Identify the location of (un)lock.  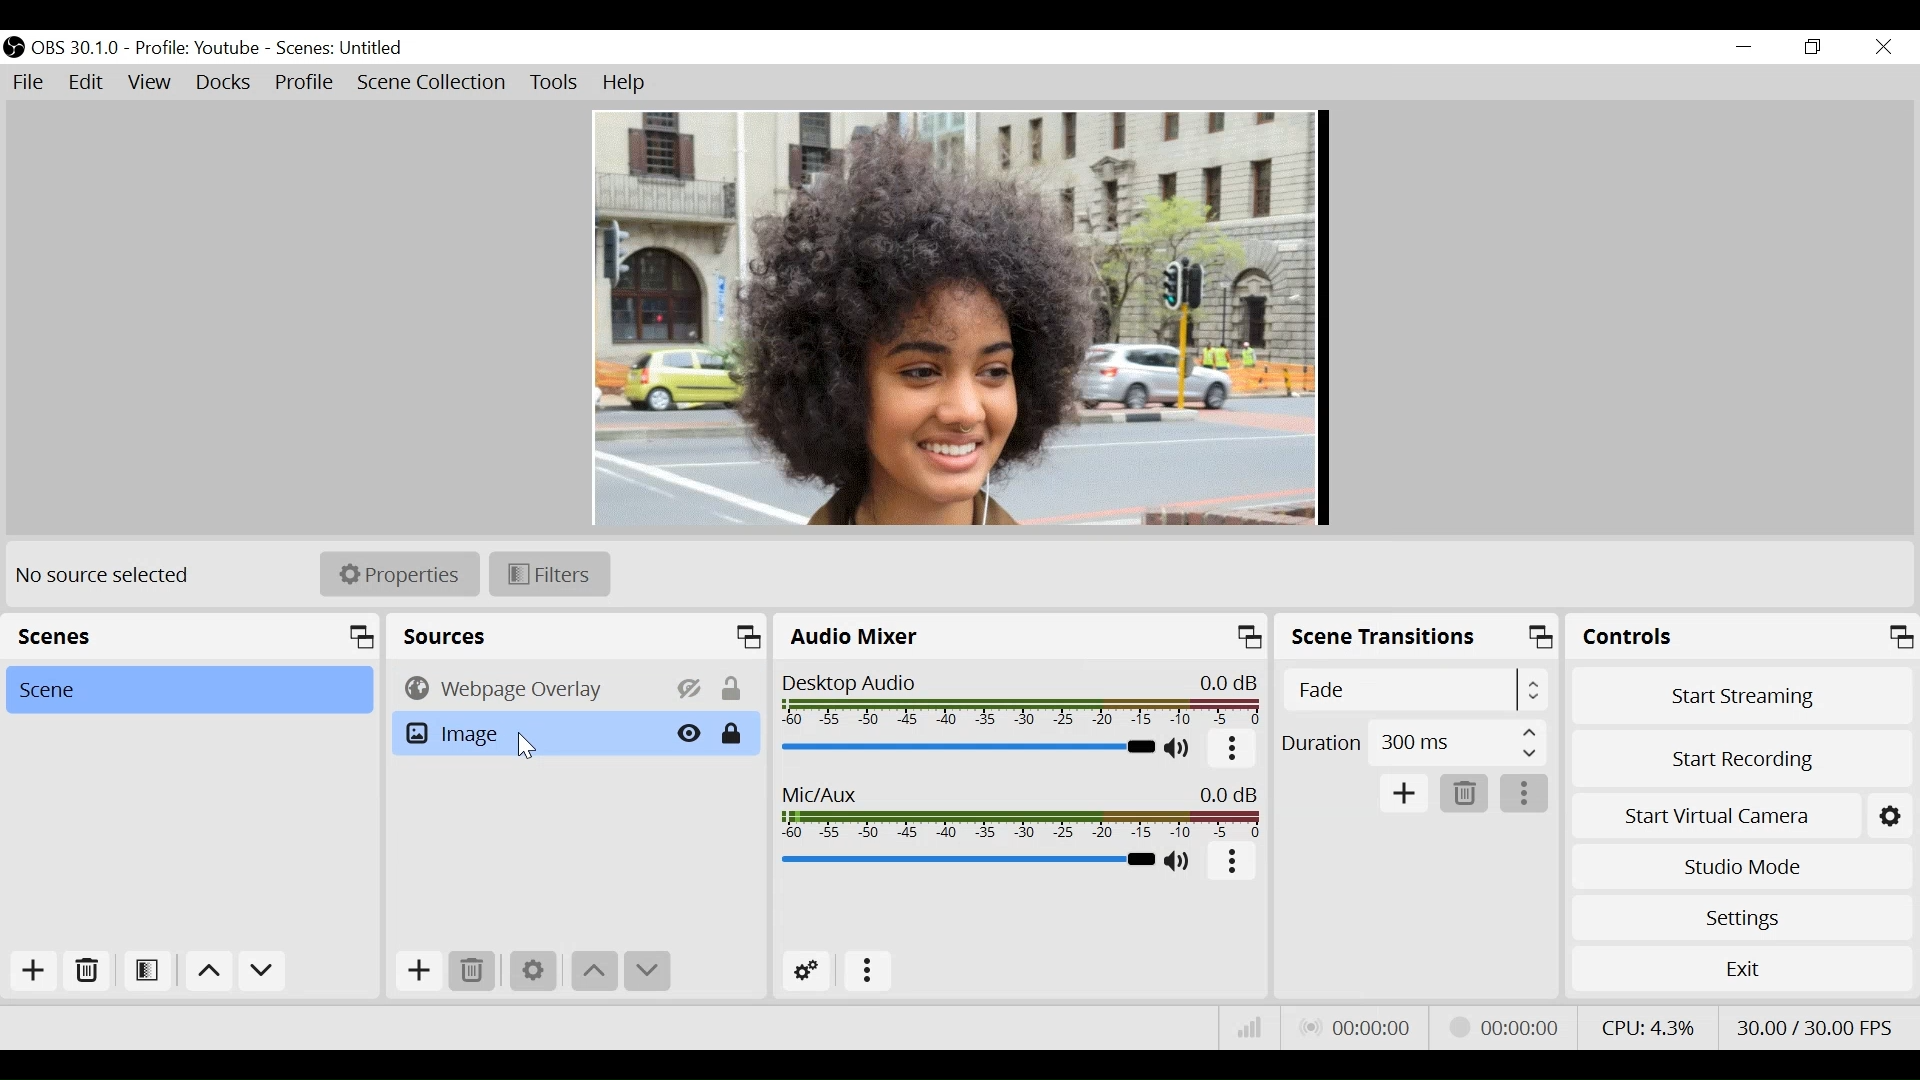
(734, 688).